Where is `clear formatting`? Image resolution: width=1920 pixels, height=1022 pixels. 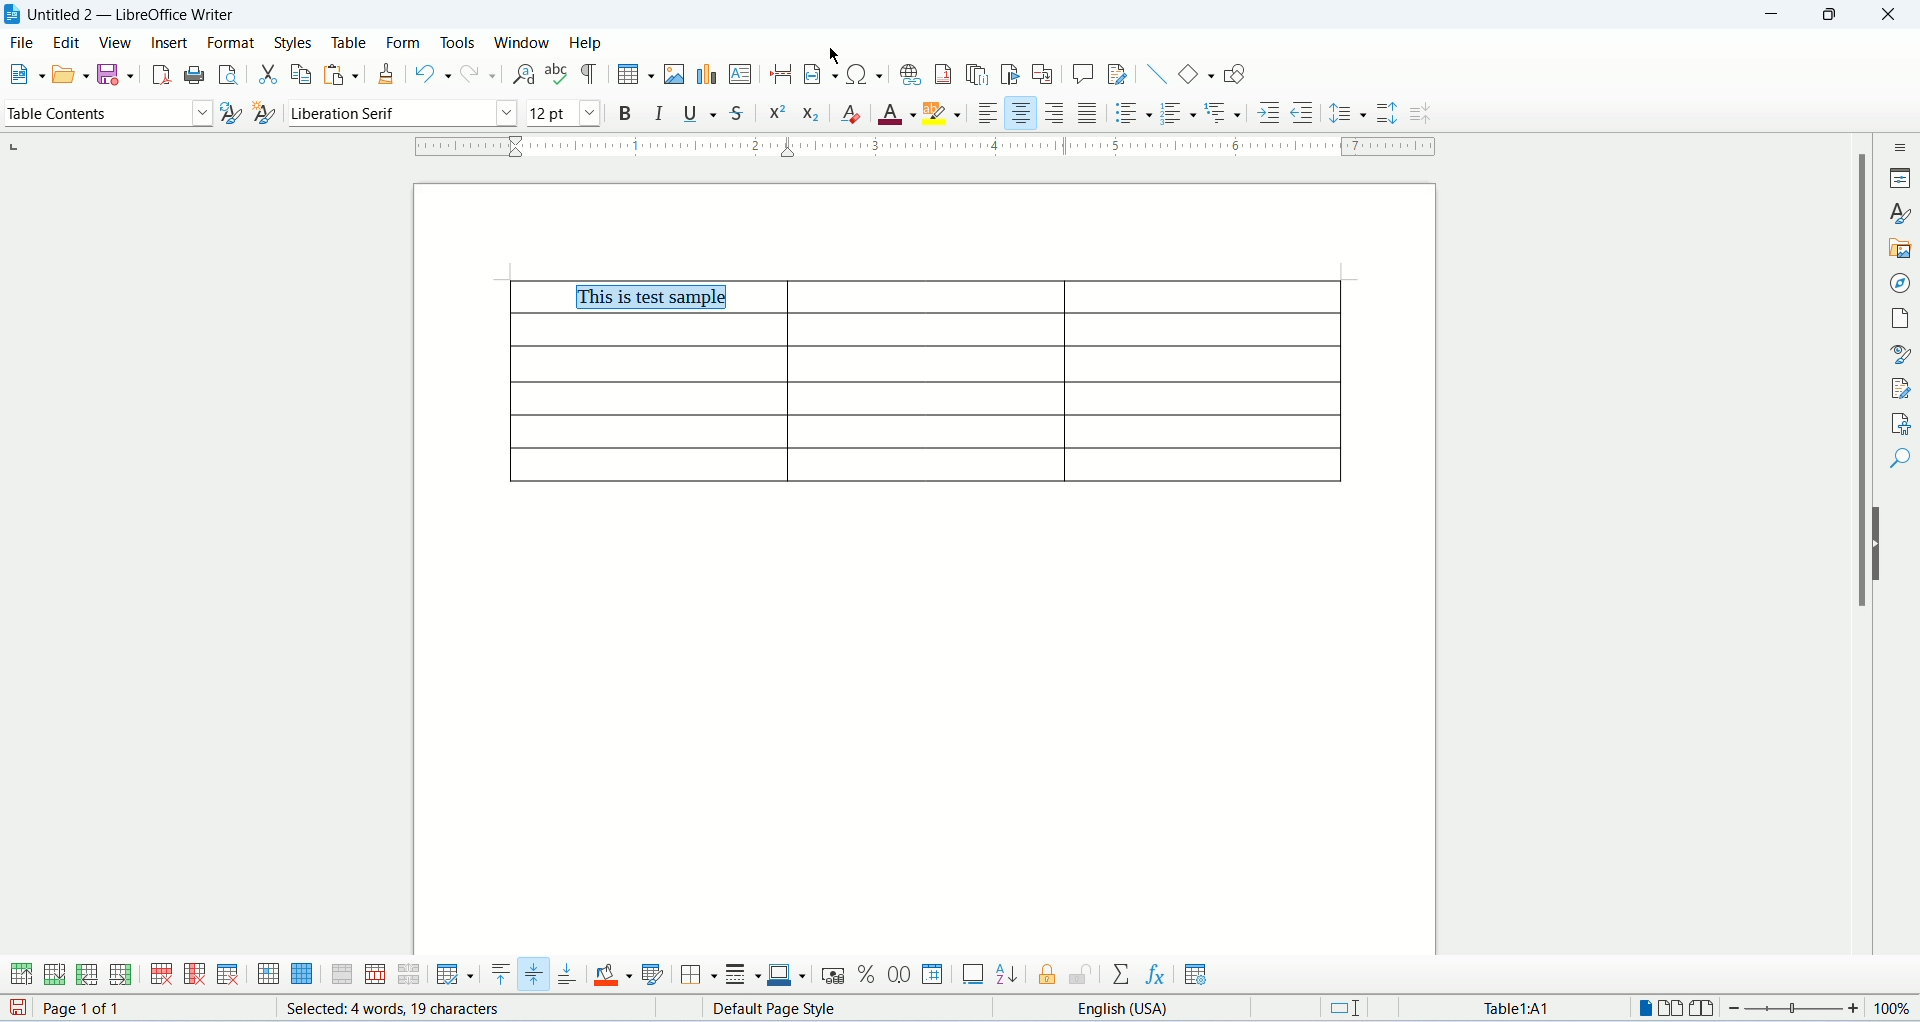 clear formatting is located at coordinates (851, 113).